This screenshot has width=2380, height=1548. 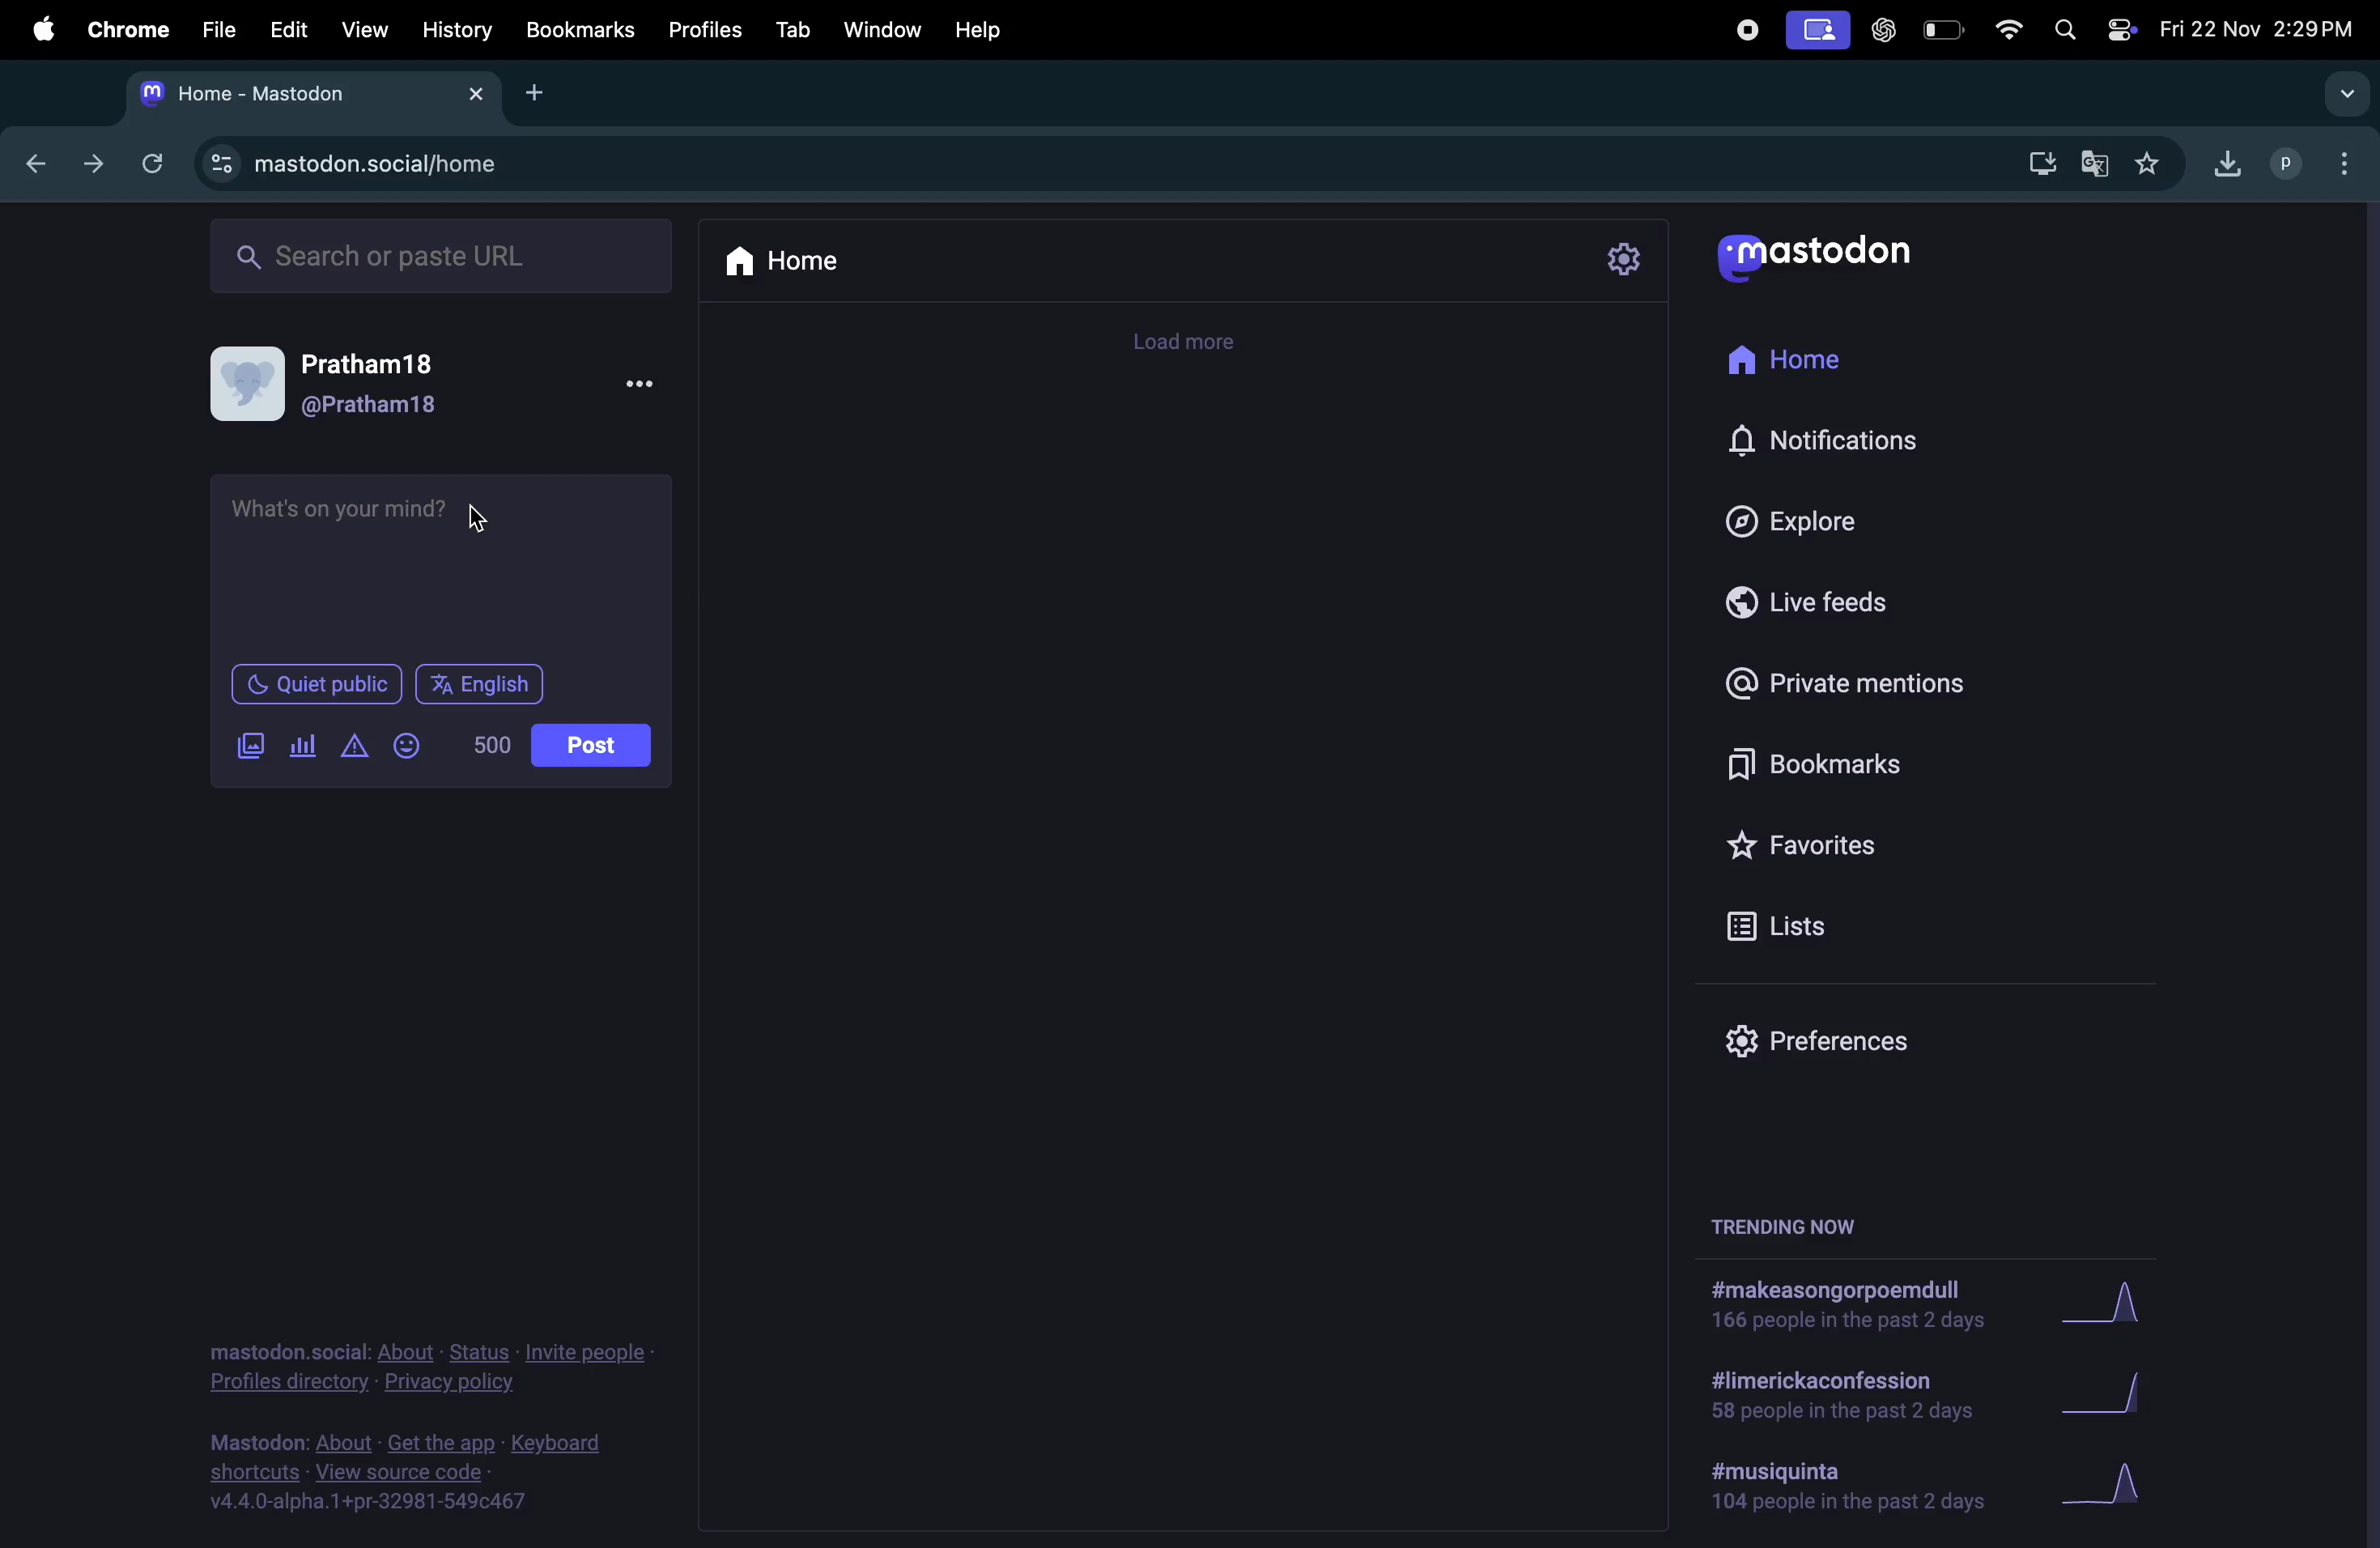 I want to click on bookmarks, so click(x=581, y=29).